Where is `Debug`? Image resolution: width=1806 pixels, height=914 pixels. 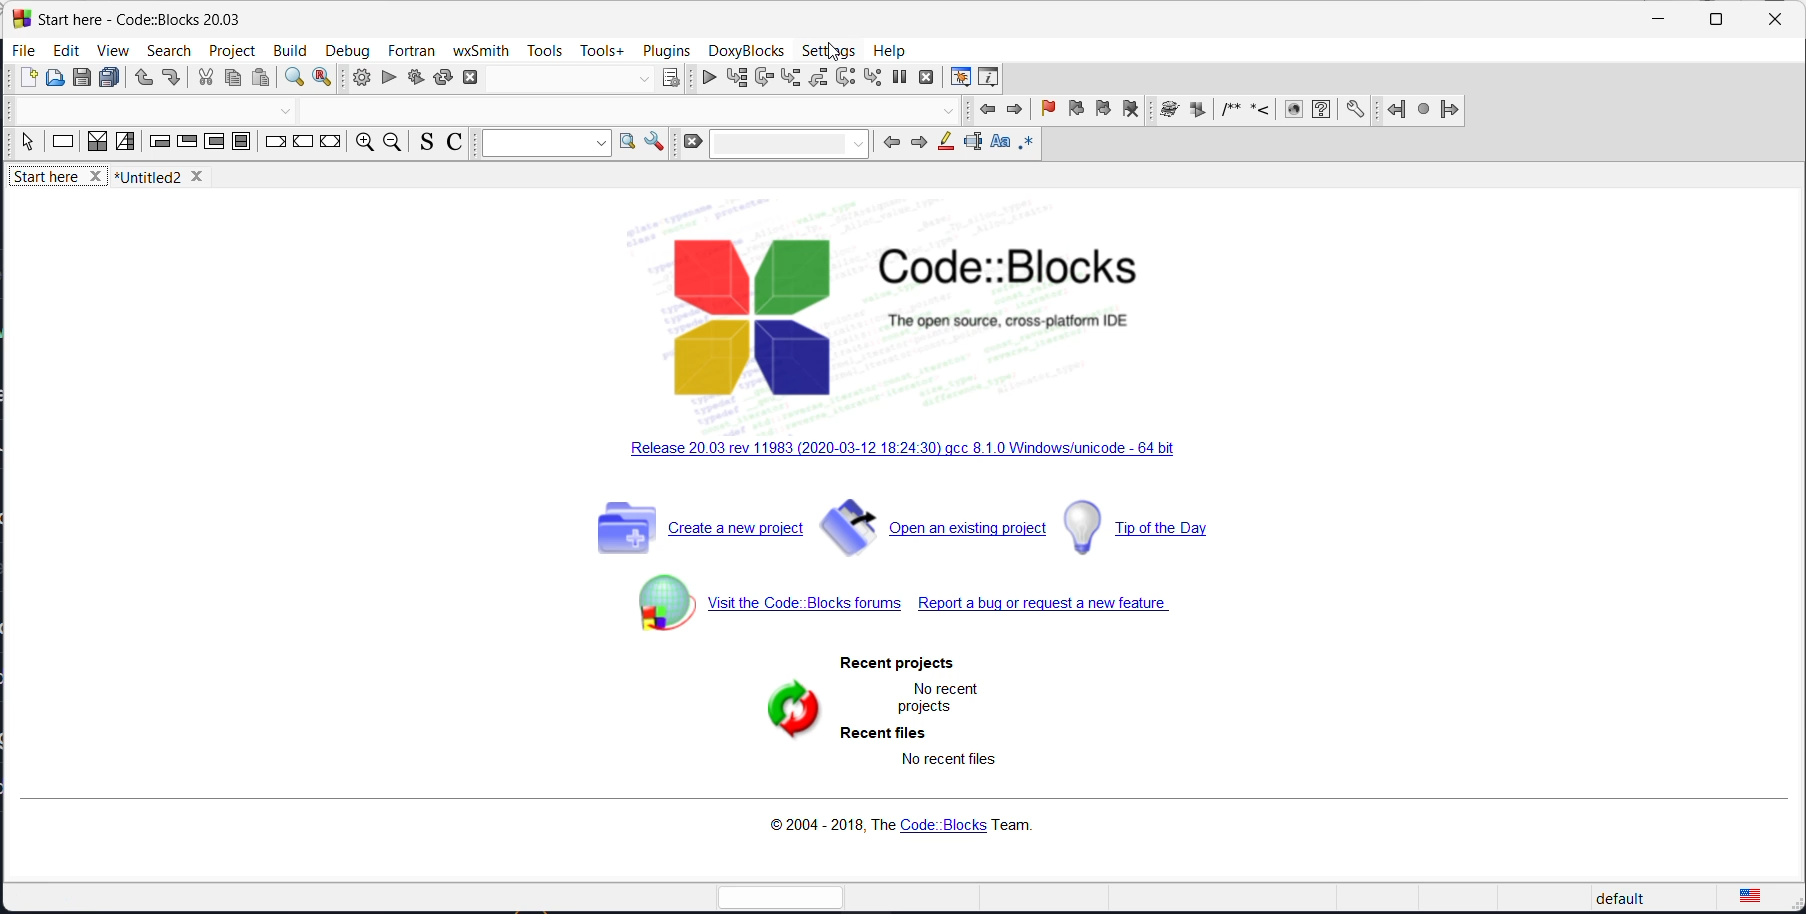
Debug is located at coordinates (347, 48).